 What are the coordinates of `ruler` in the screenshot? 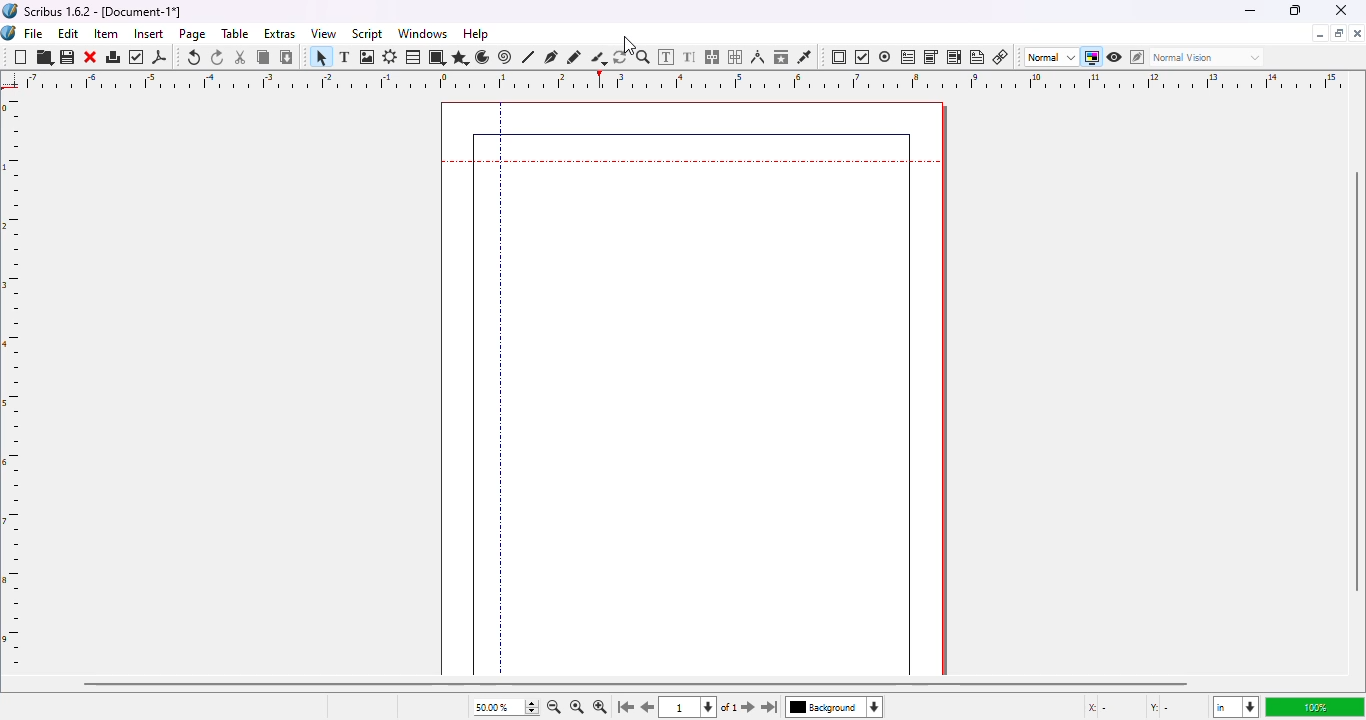 It's located at (674, 81).